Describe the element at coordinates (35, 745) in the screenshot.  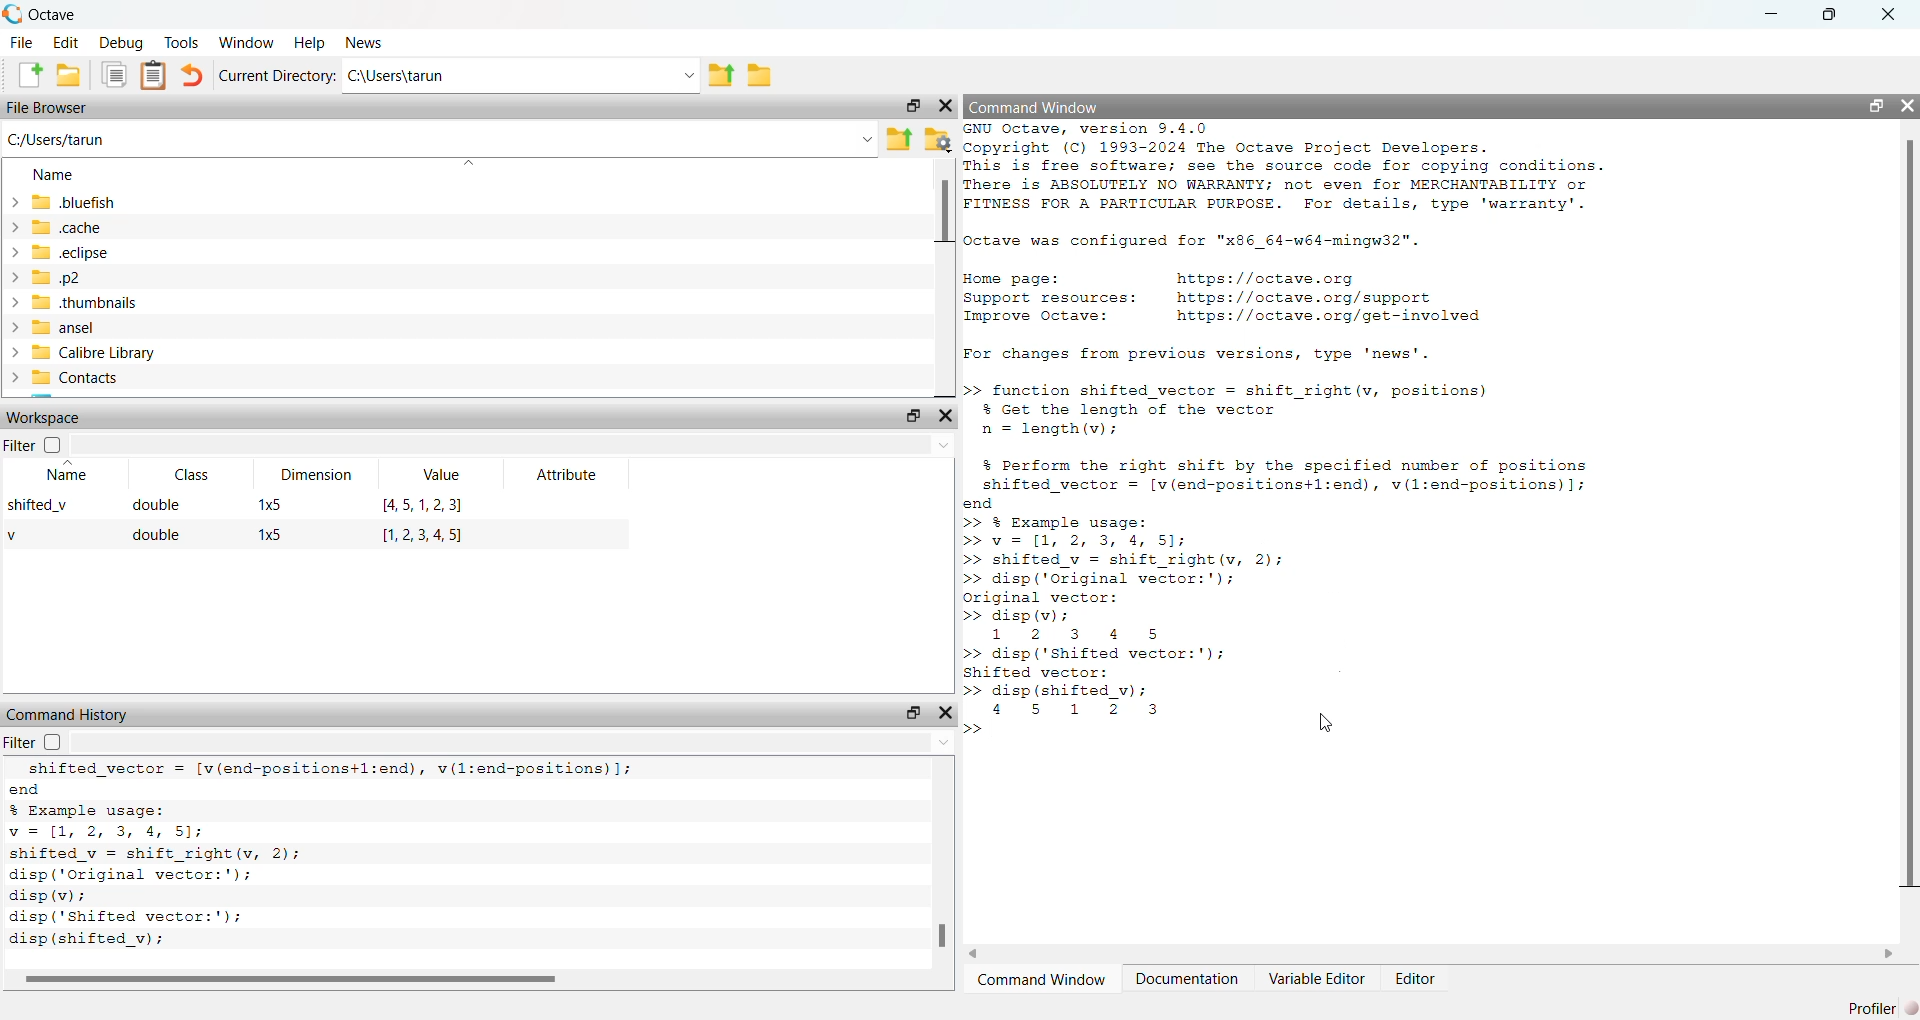
I see `filter` at that location.